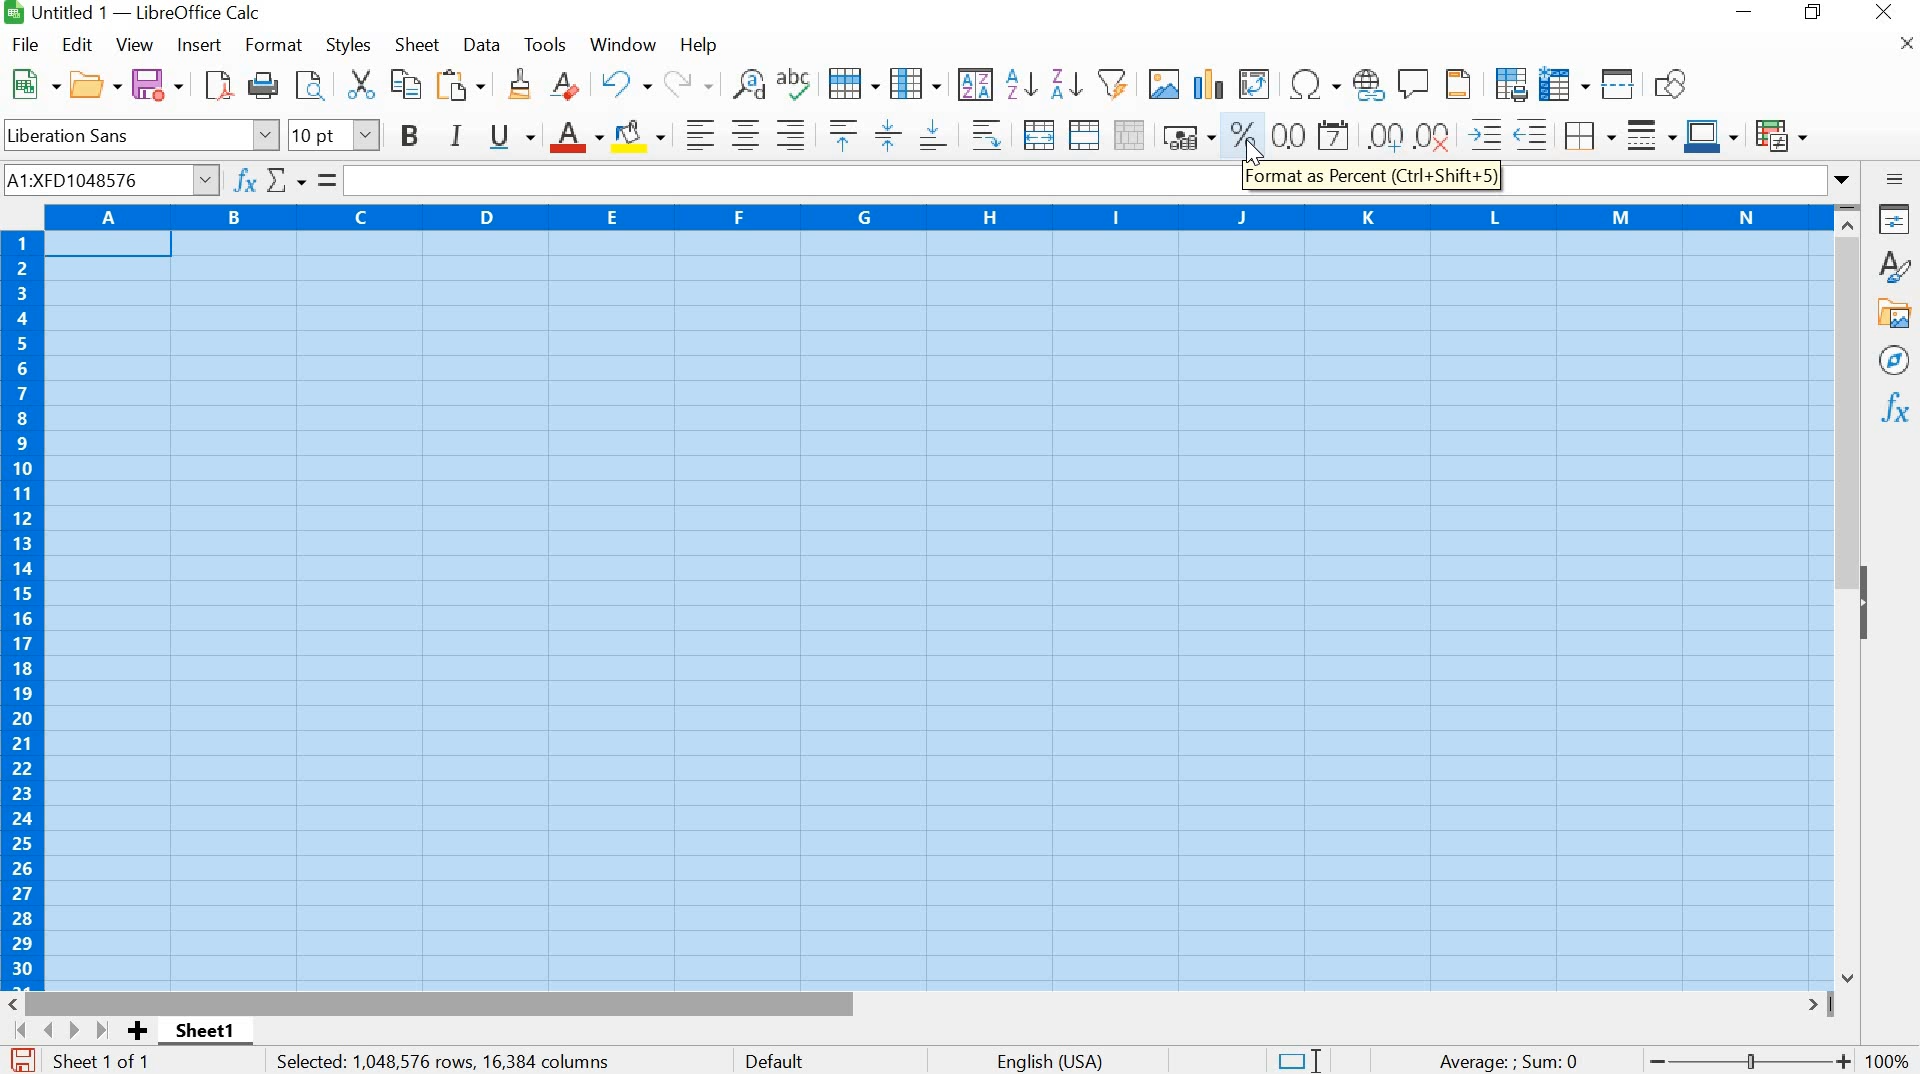  What do you see at coordinates (1252, 82) in the screenshot?
I see `Insert or Edit Pivot Table` at bounding box center [1252, 82].